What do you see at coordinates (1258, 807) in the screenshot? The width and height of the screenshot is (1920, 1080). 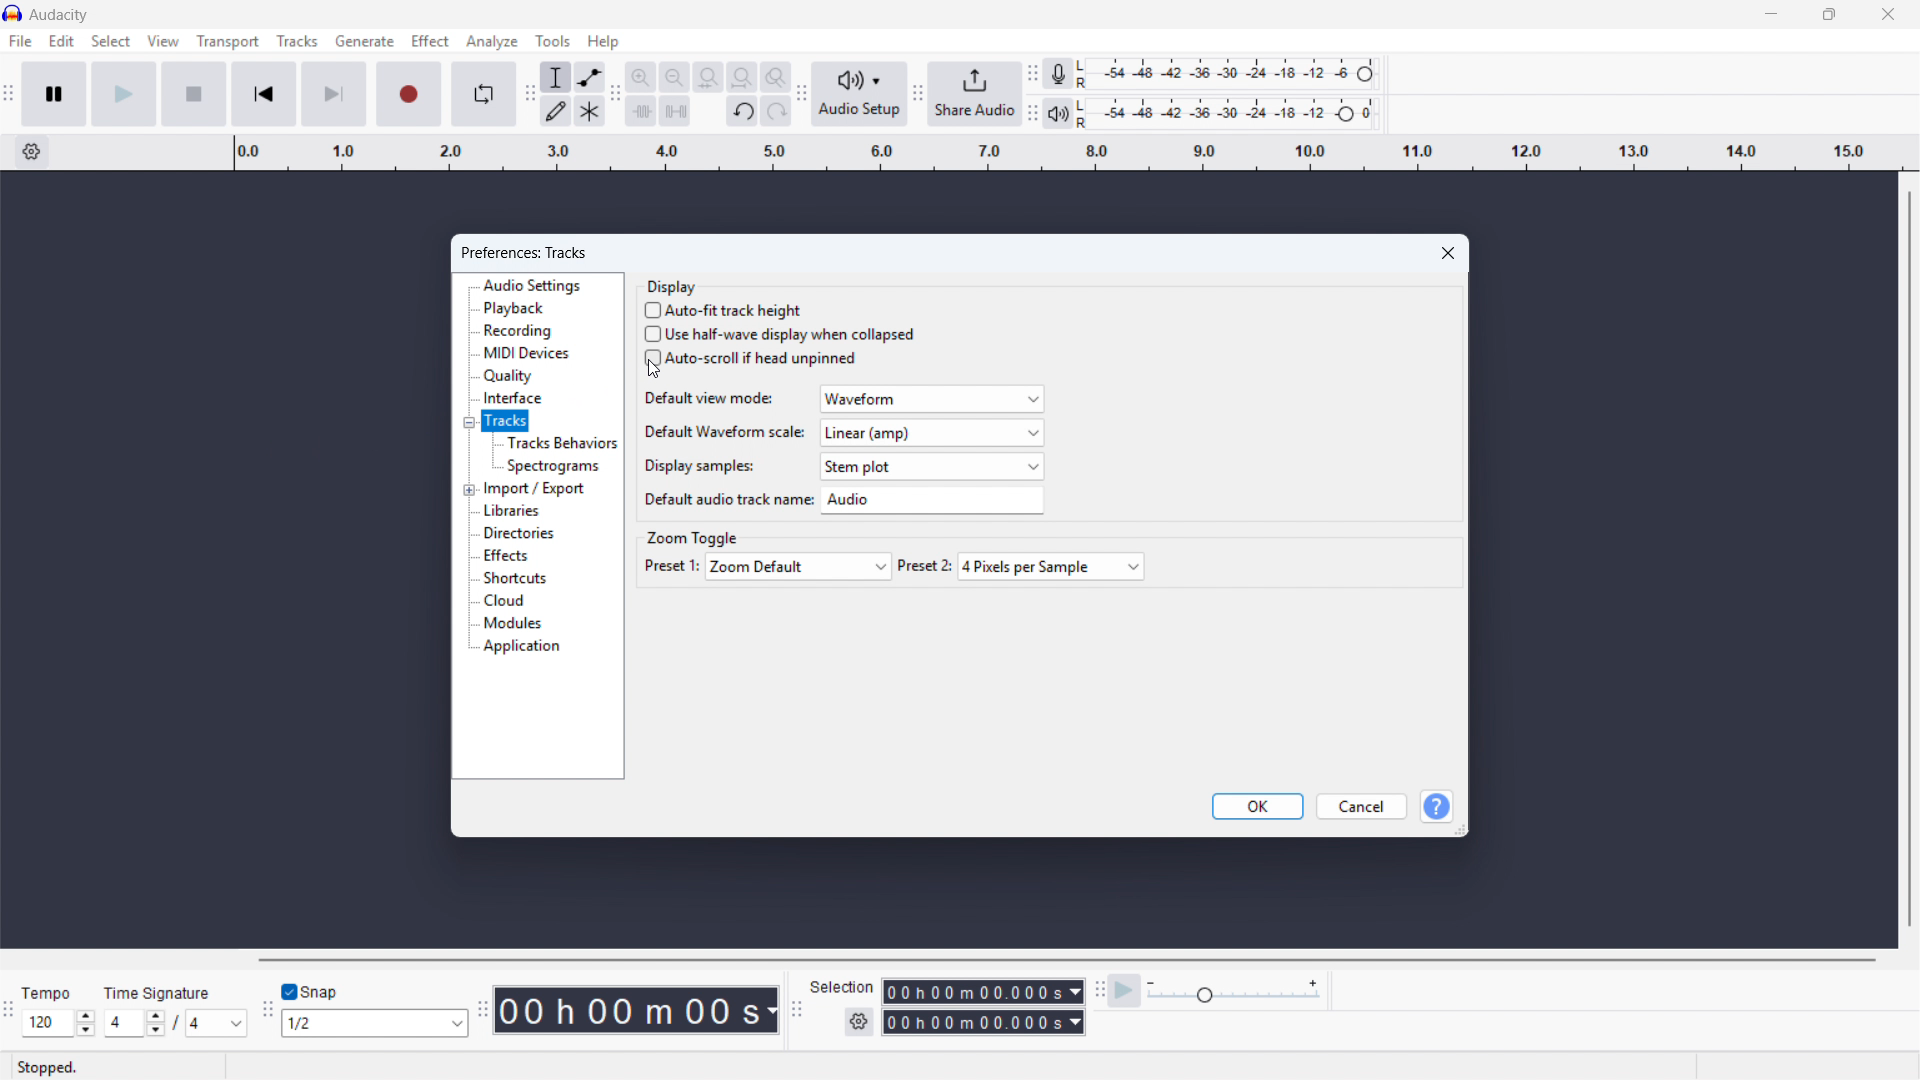 I see `ok` at bounding box center [1258, 807].